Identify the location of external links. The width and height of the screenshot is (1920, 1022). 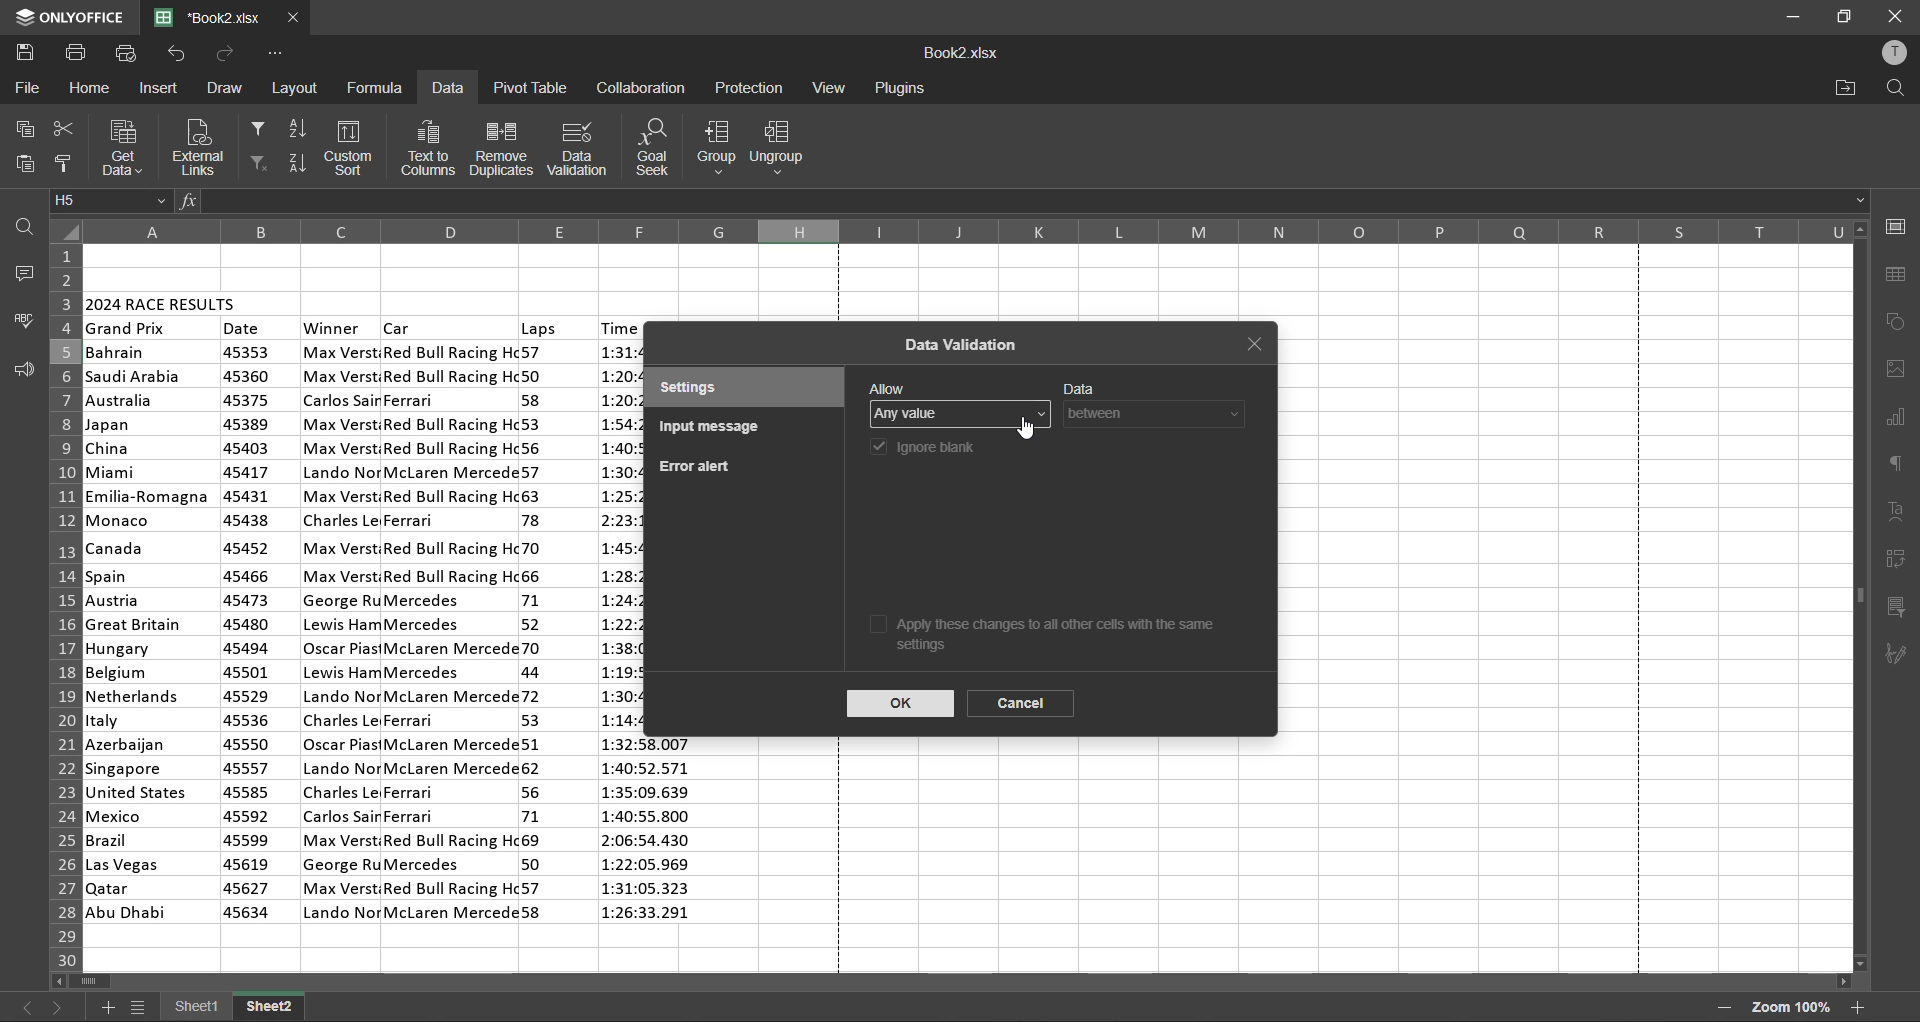
(203, 146).